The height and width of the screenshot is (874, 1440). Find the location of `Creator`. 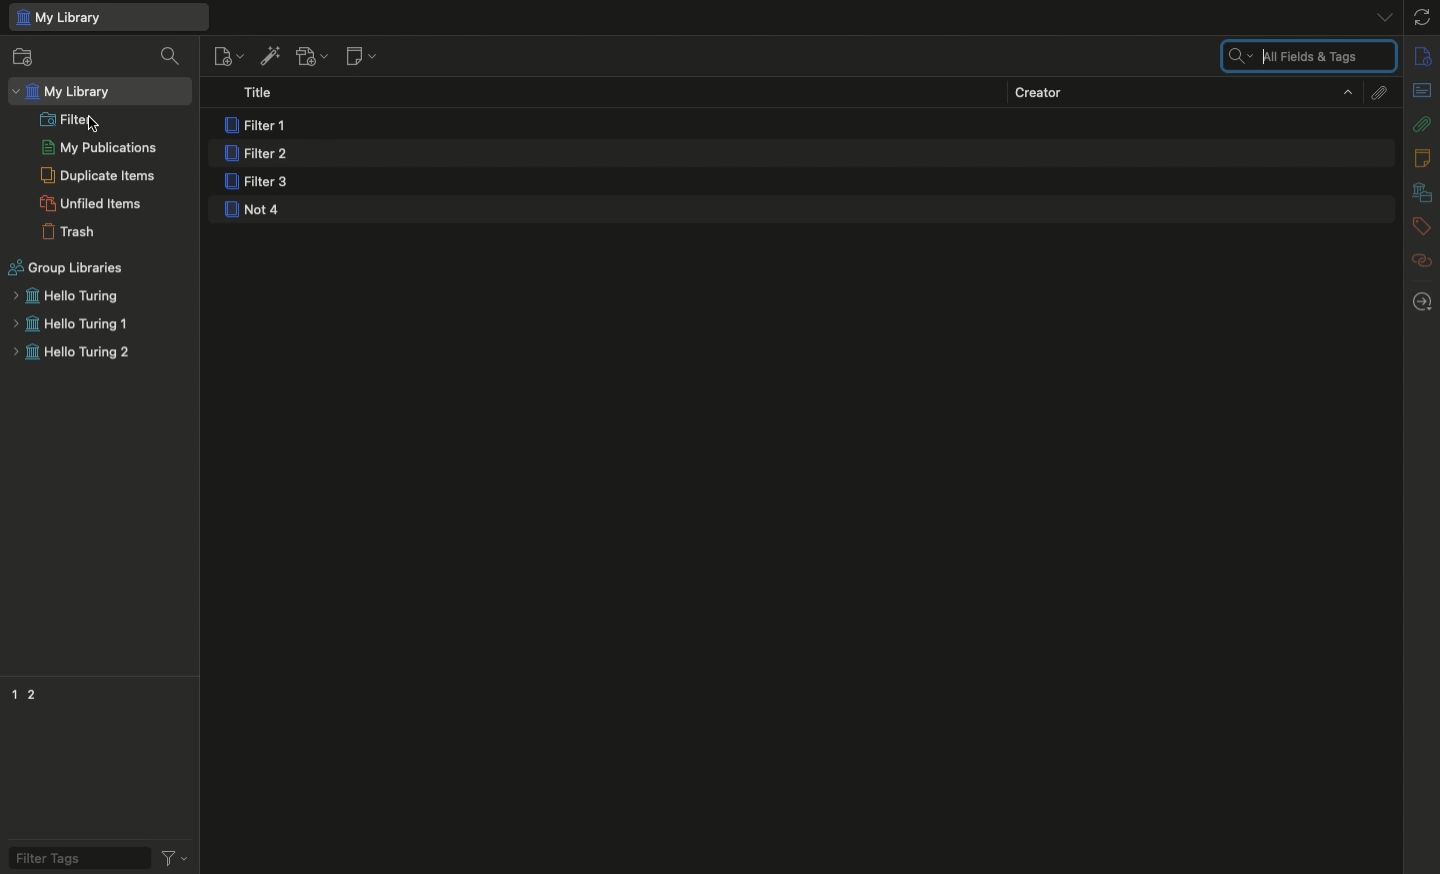

Creator is located at coordinates (1183, 91).